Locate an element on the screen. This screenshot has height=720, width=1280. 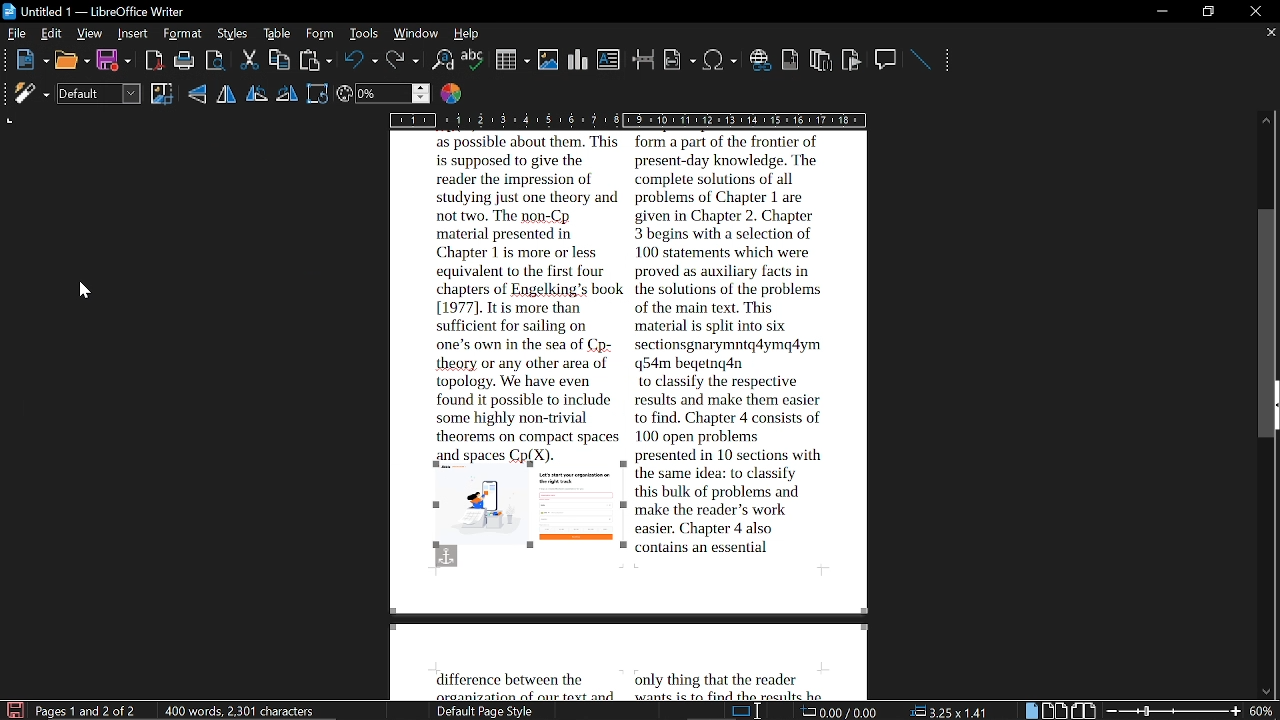
redo is located at coordinates (402, 62).